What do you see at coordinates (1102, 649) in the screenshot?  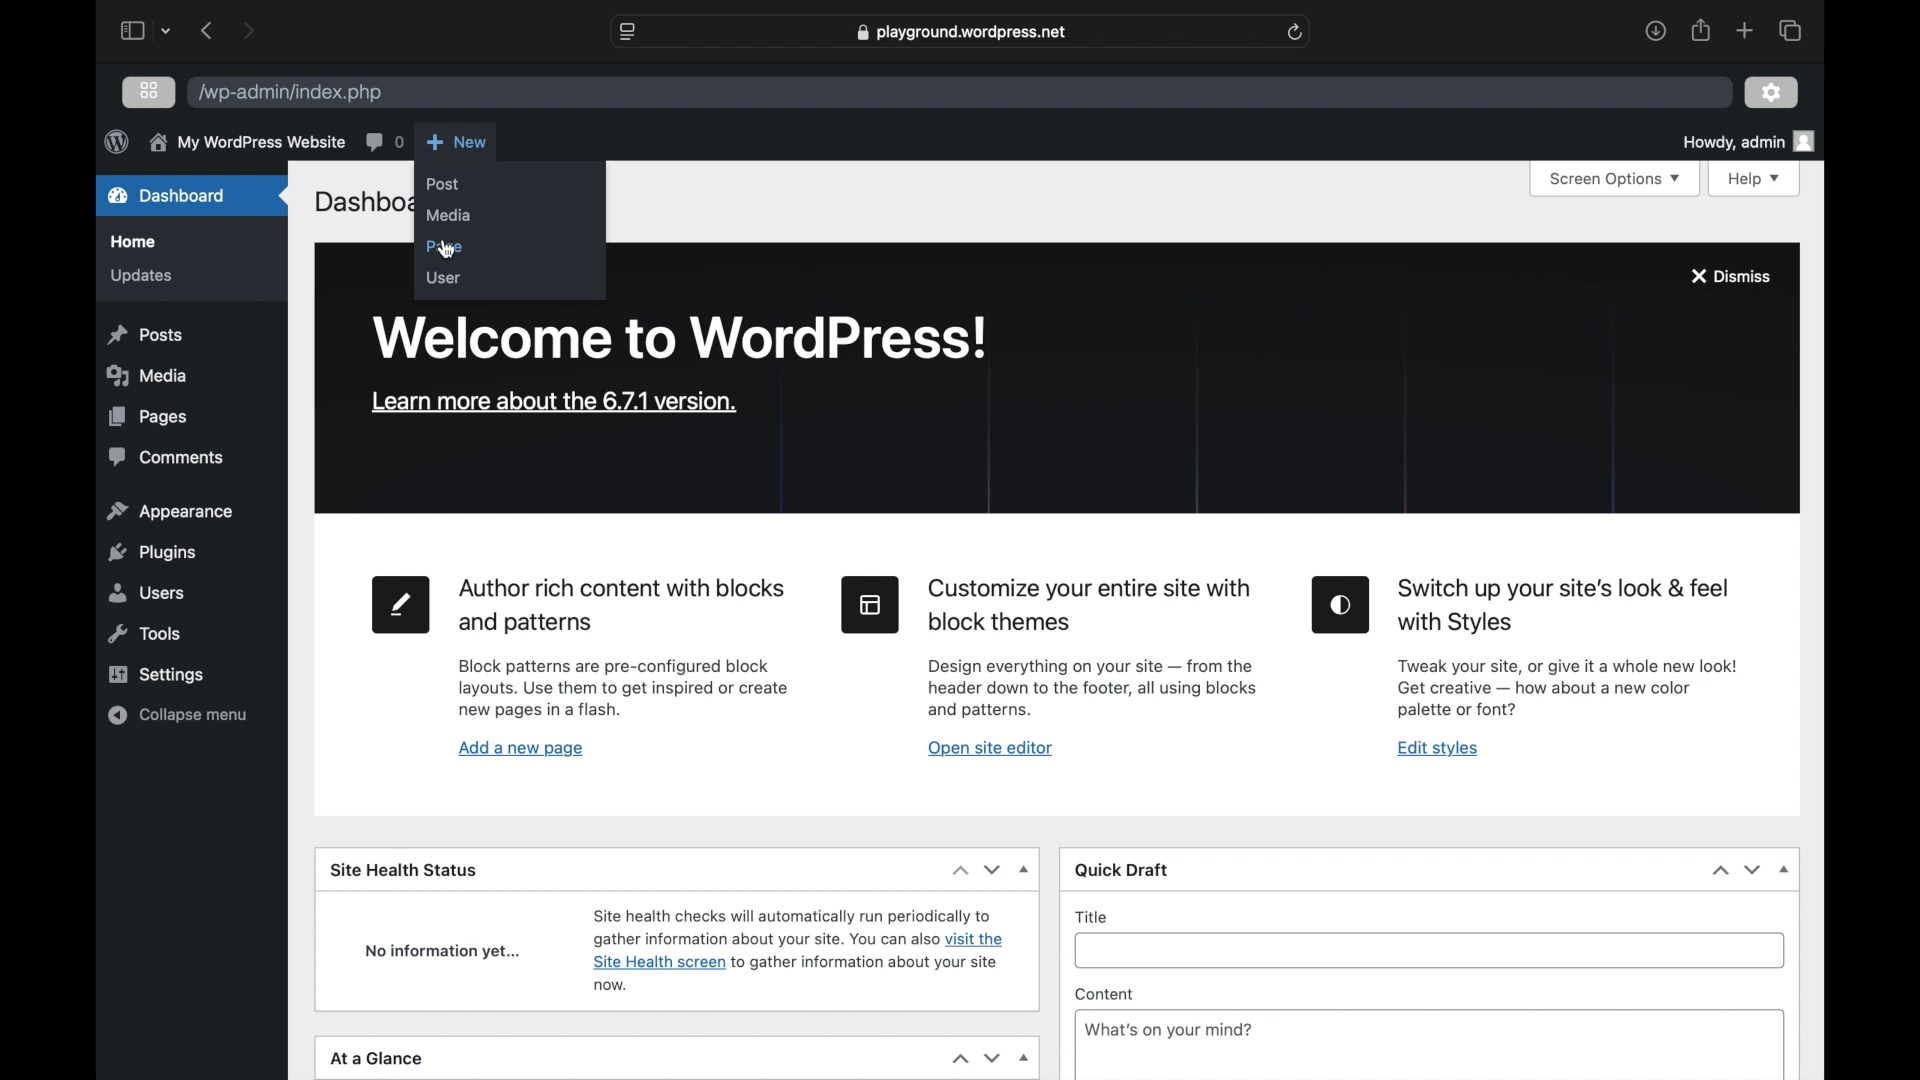 I see `Customize your entire site with
block themes

Design everything on your site — from the
header down to the footer, all using blocks
and patterns.` at bounding box center [1102, 649].